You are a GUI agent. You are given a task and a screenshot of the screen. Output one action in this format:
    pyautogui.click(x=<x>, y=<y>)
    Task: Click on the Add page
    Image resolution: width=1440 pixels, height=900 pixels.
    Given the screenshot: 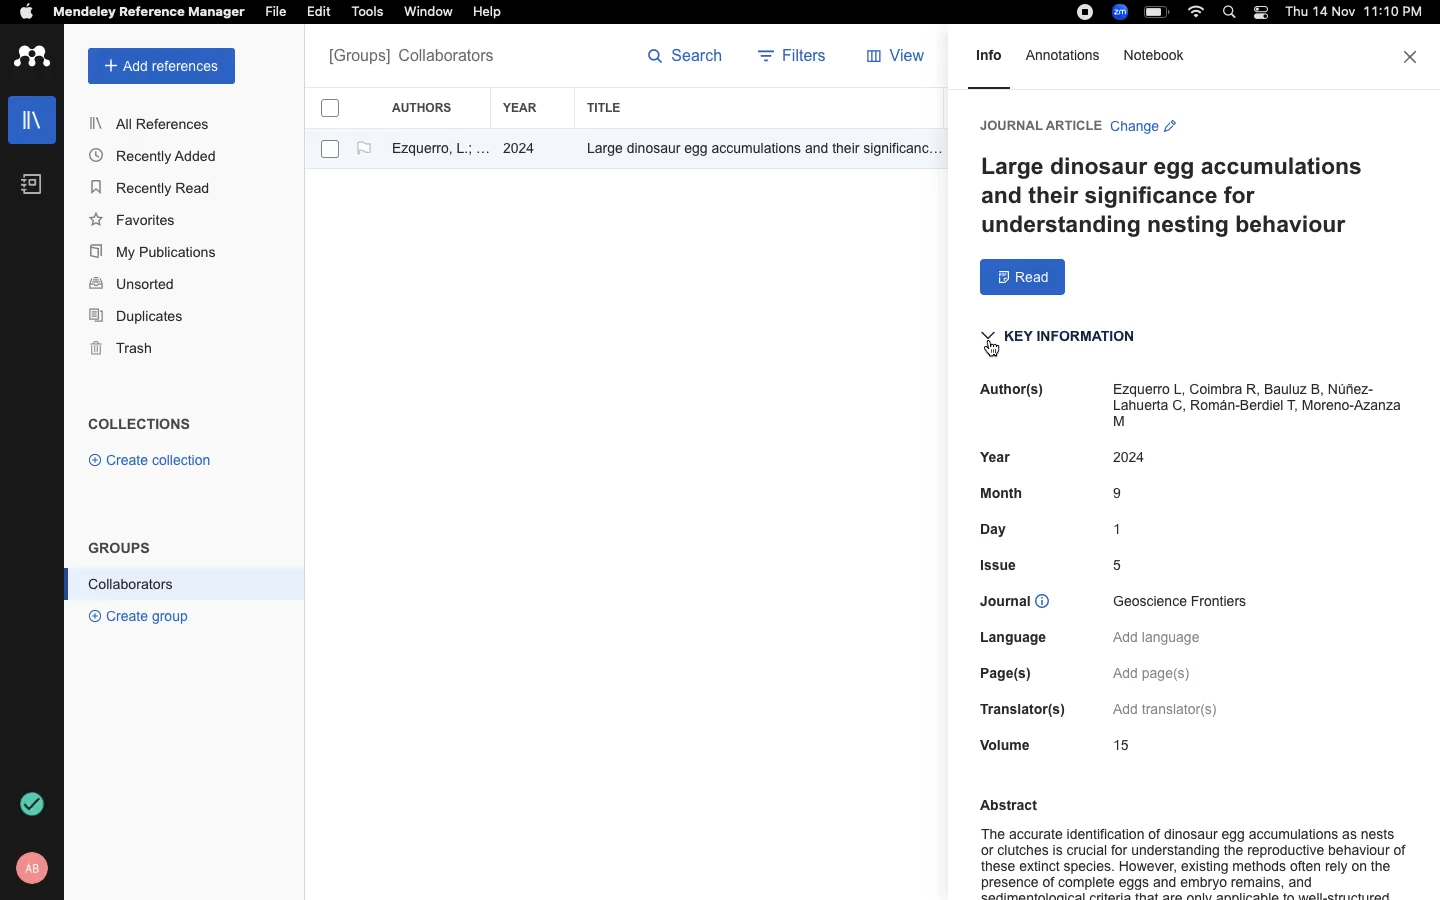 What is the action you would take?
    pyautogui.click(x=1160, y=672)
    